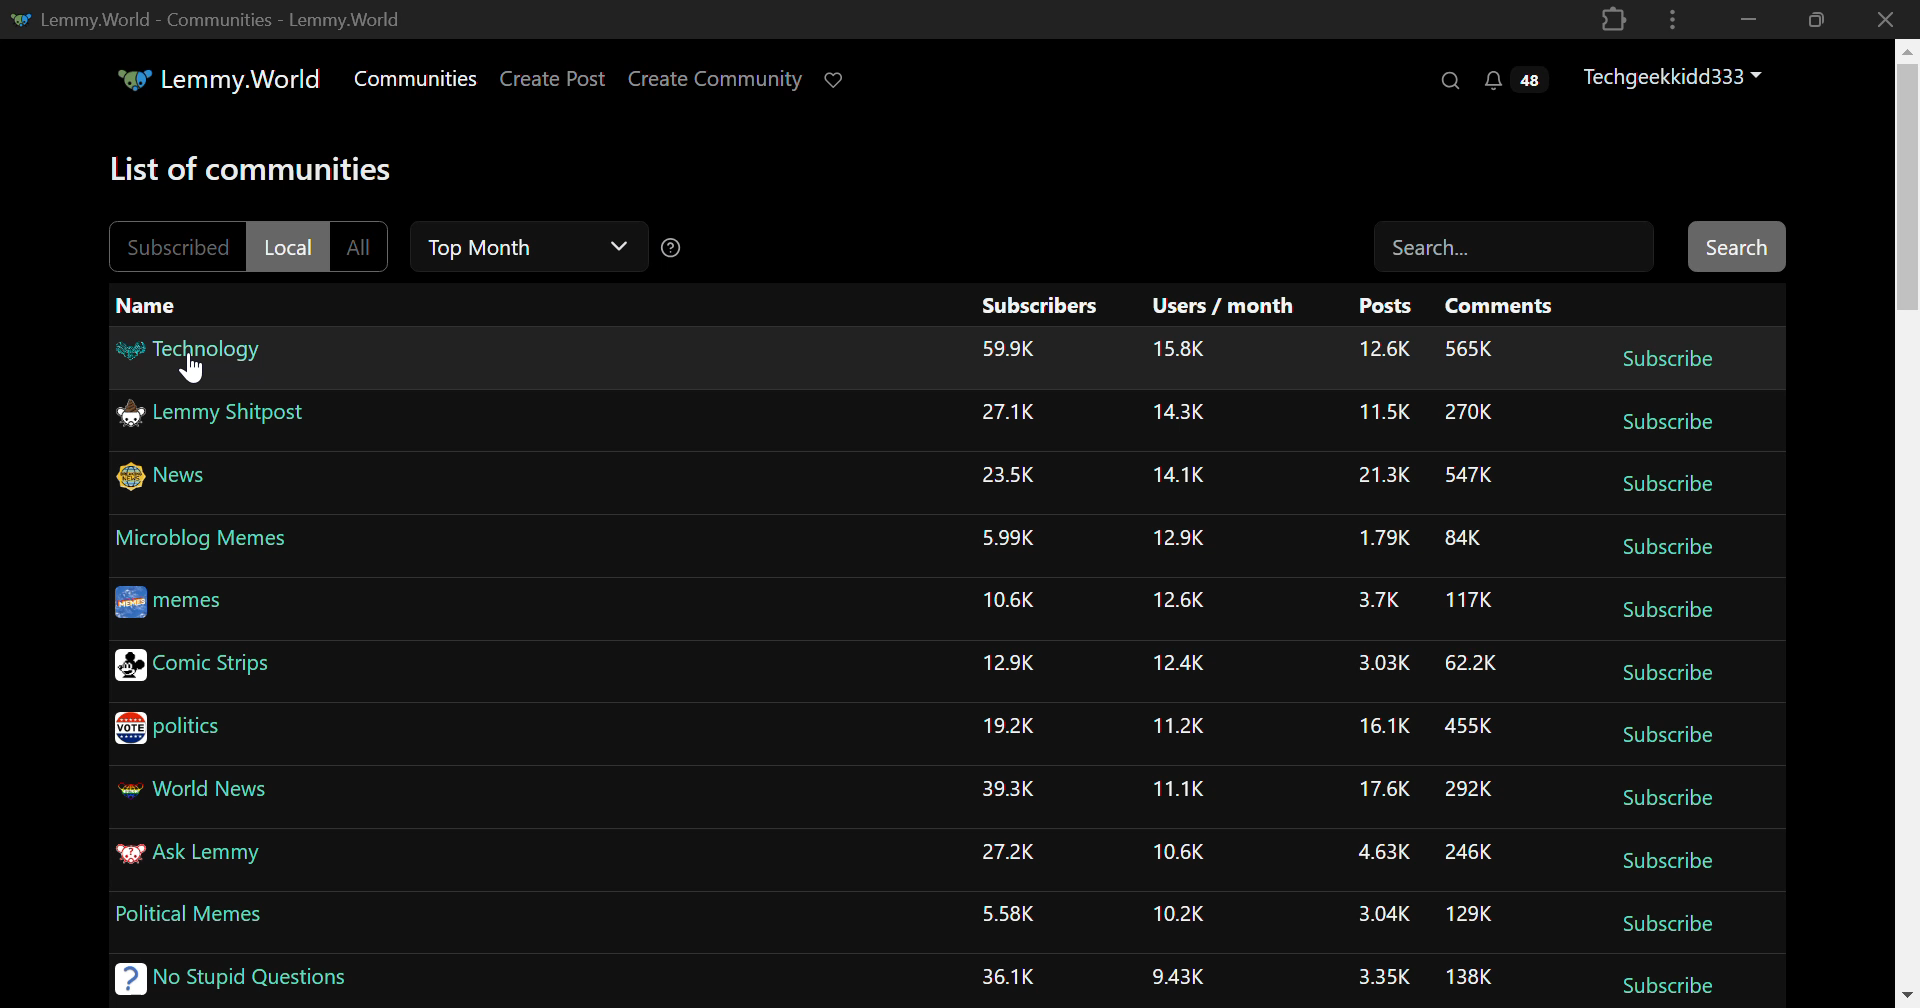 The height and width of the screenshot is (1008, 1920). What do you see at coordinates (1382, 914) in the screenshot?
I see `3.04K` at bounding box center [1382, 914].